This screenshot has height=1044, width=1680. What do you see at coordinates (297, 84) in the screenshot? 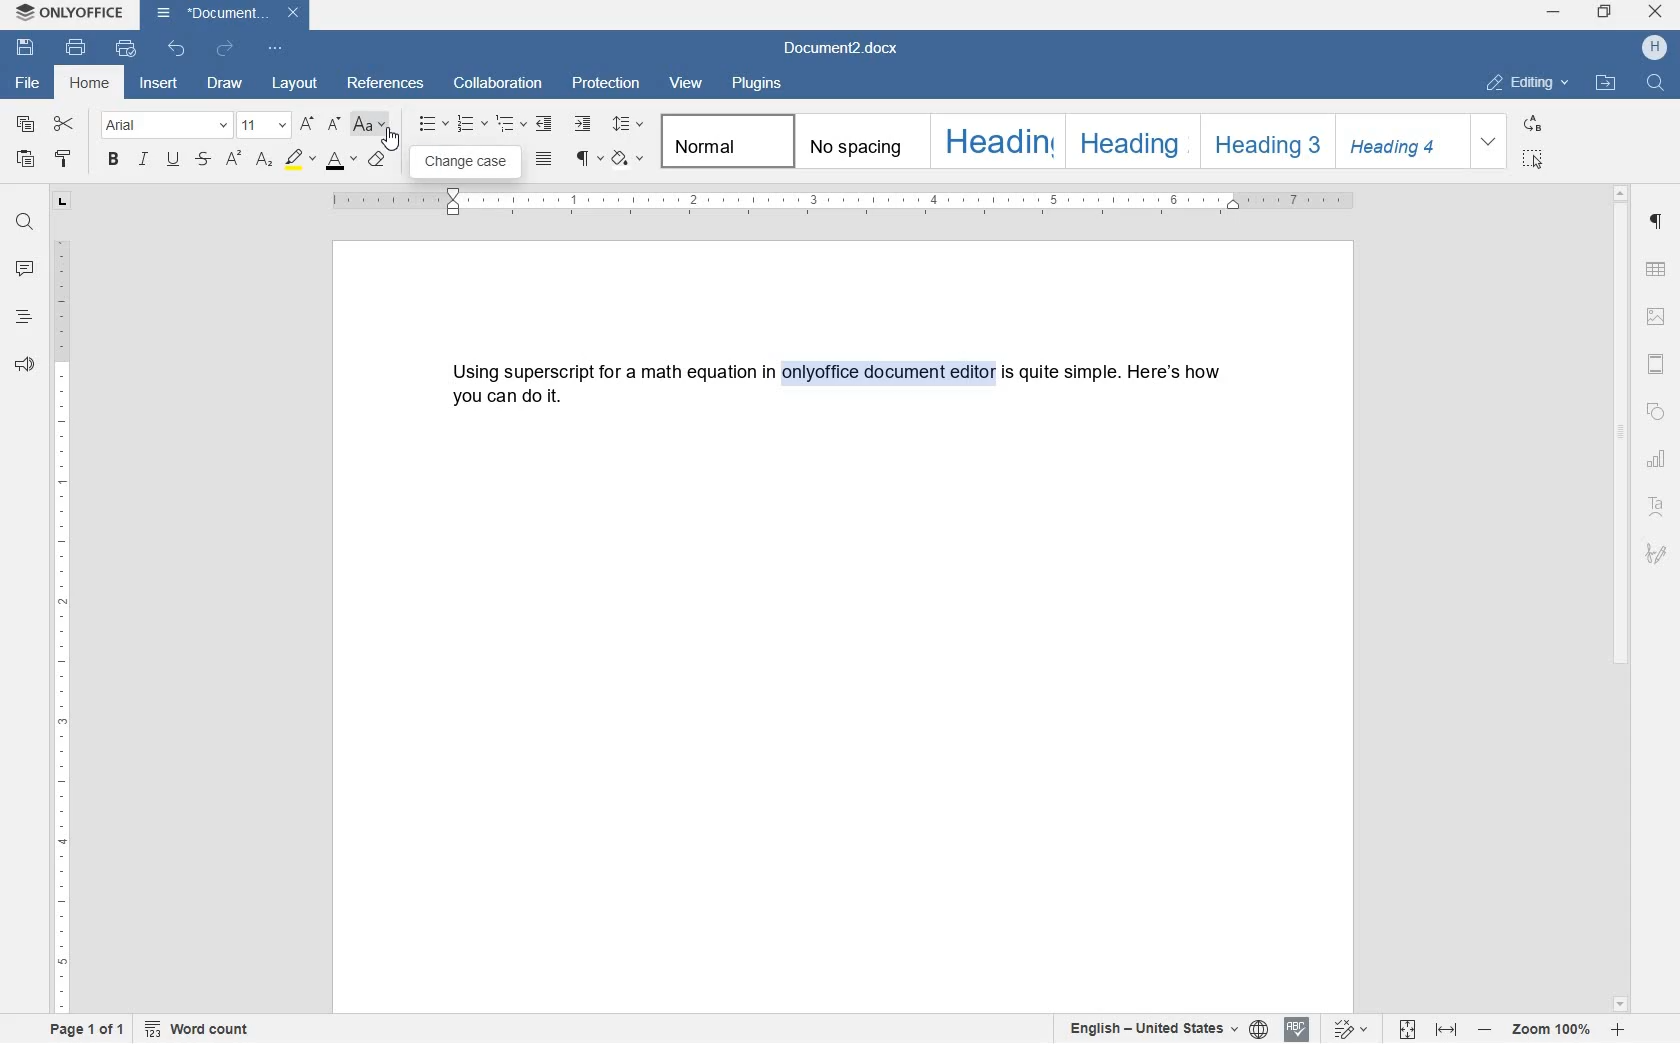
I see `layout` at bounding box center [297, 84].